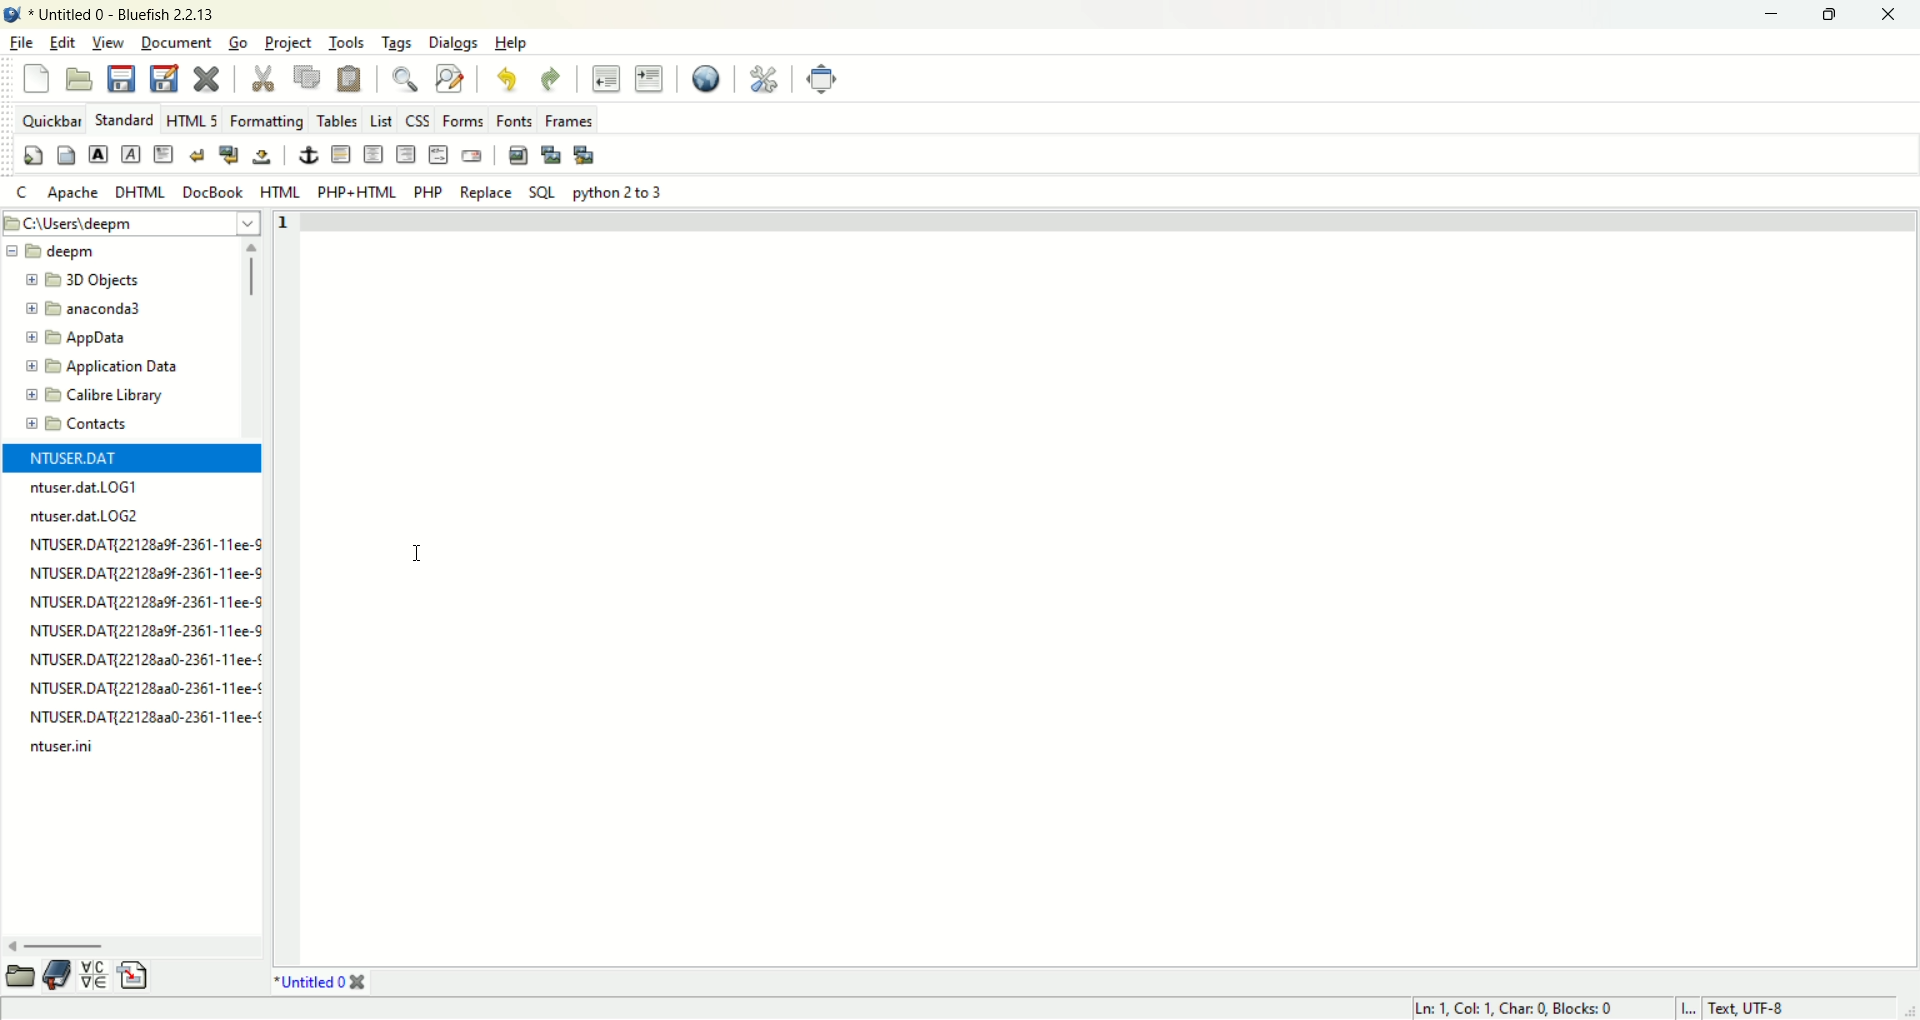  What do you see at coordinates (106, 364) in the screenshot?
I see `folder name` at bounding box center [106, 364].